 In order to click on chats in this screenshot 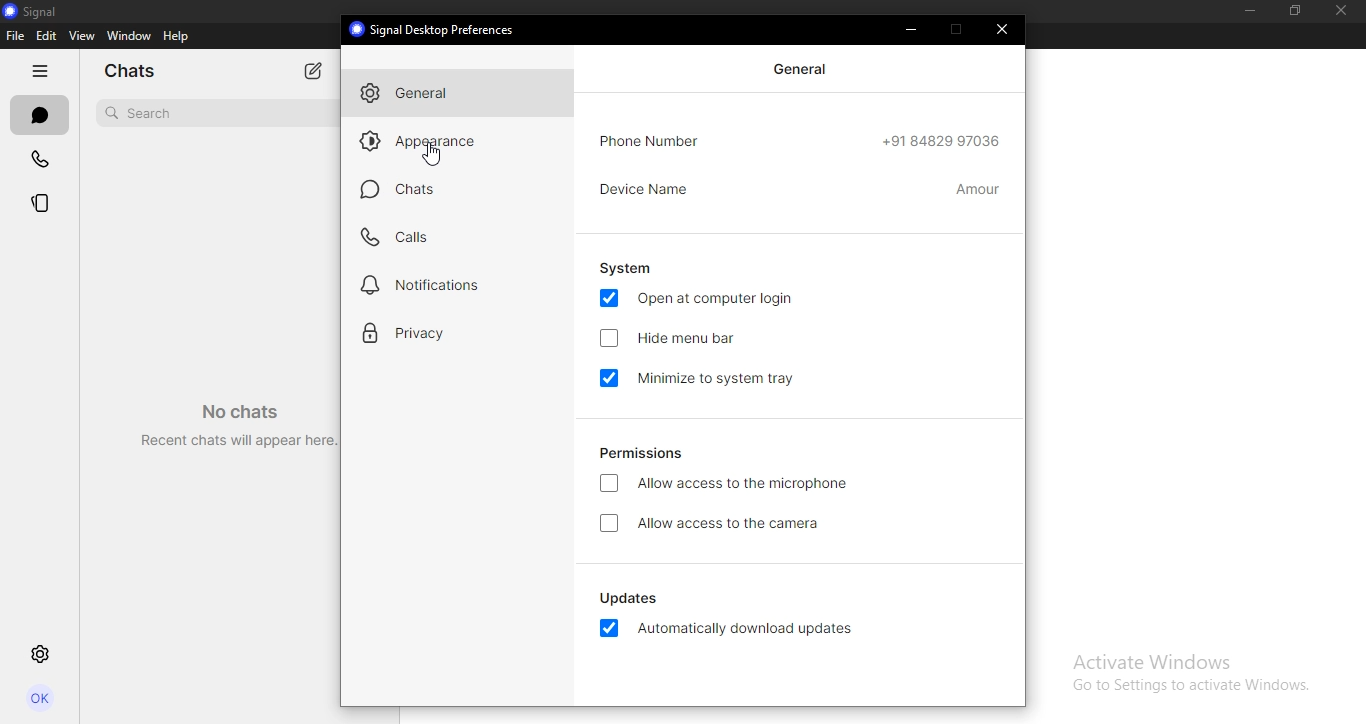, I will do `click(137, 72)`.